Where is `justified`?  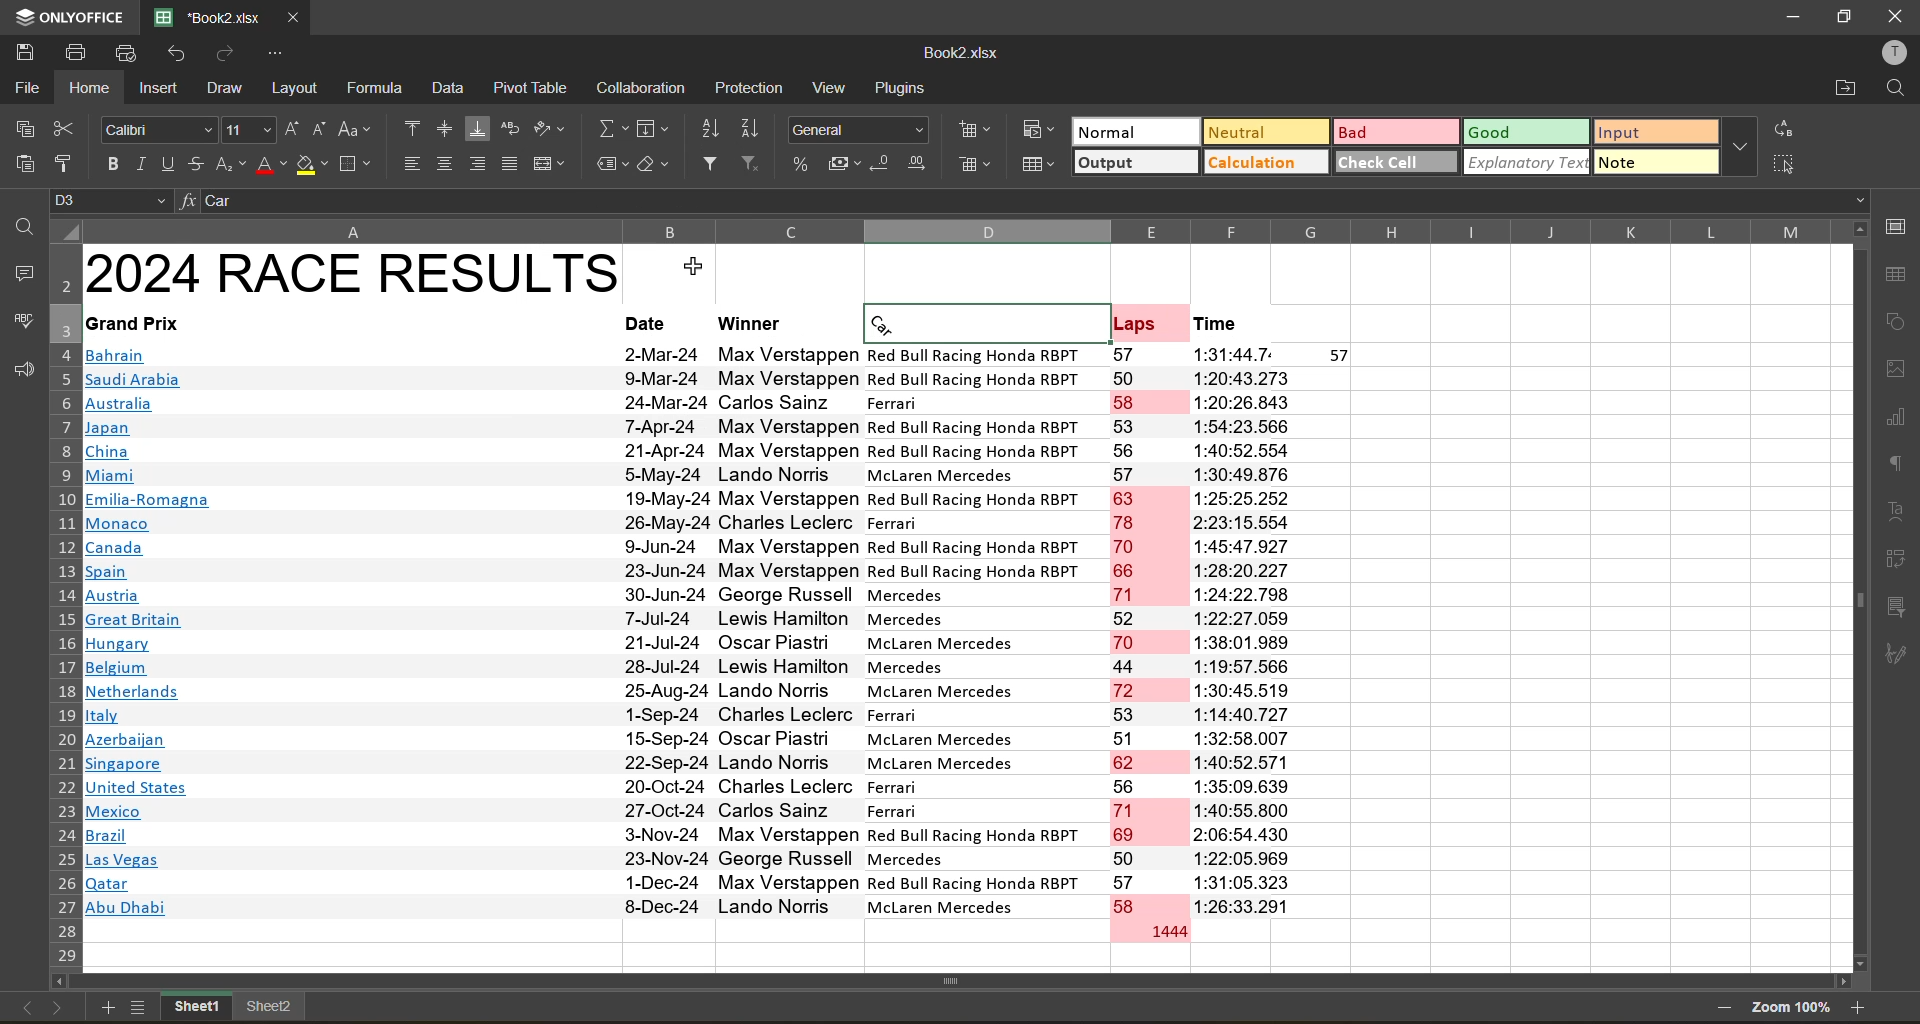 justified is located at coordinates (509, 165).